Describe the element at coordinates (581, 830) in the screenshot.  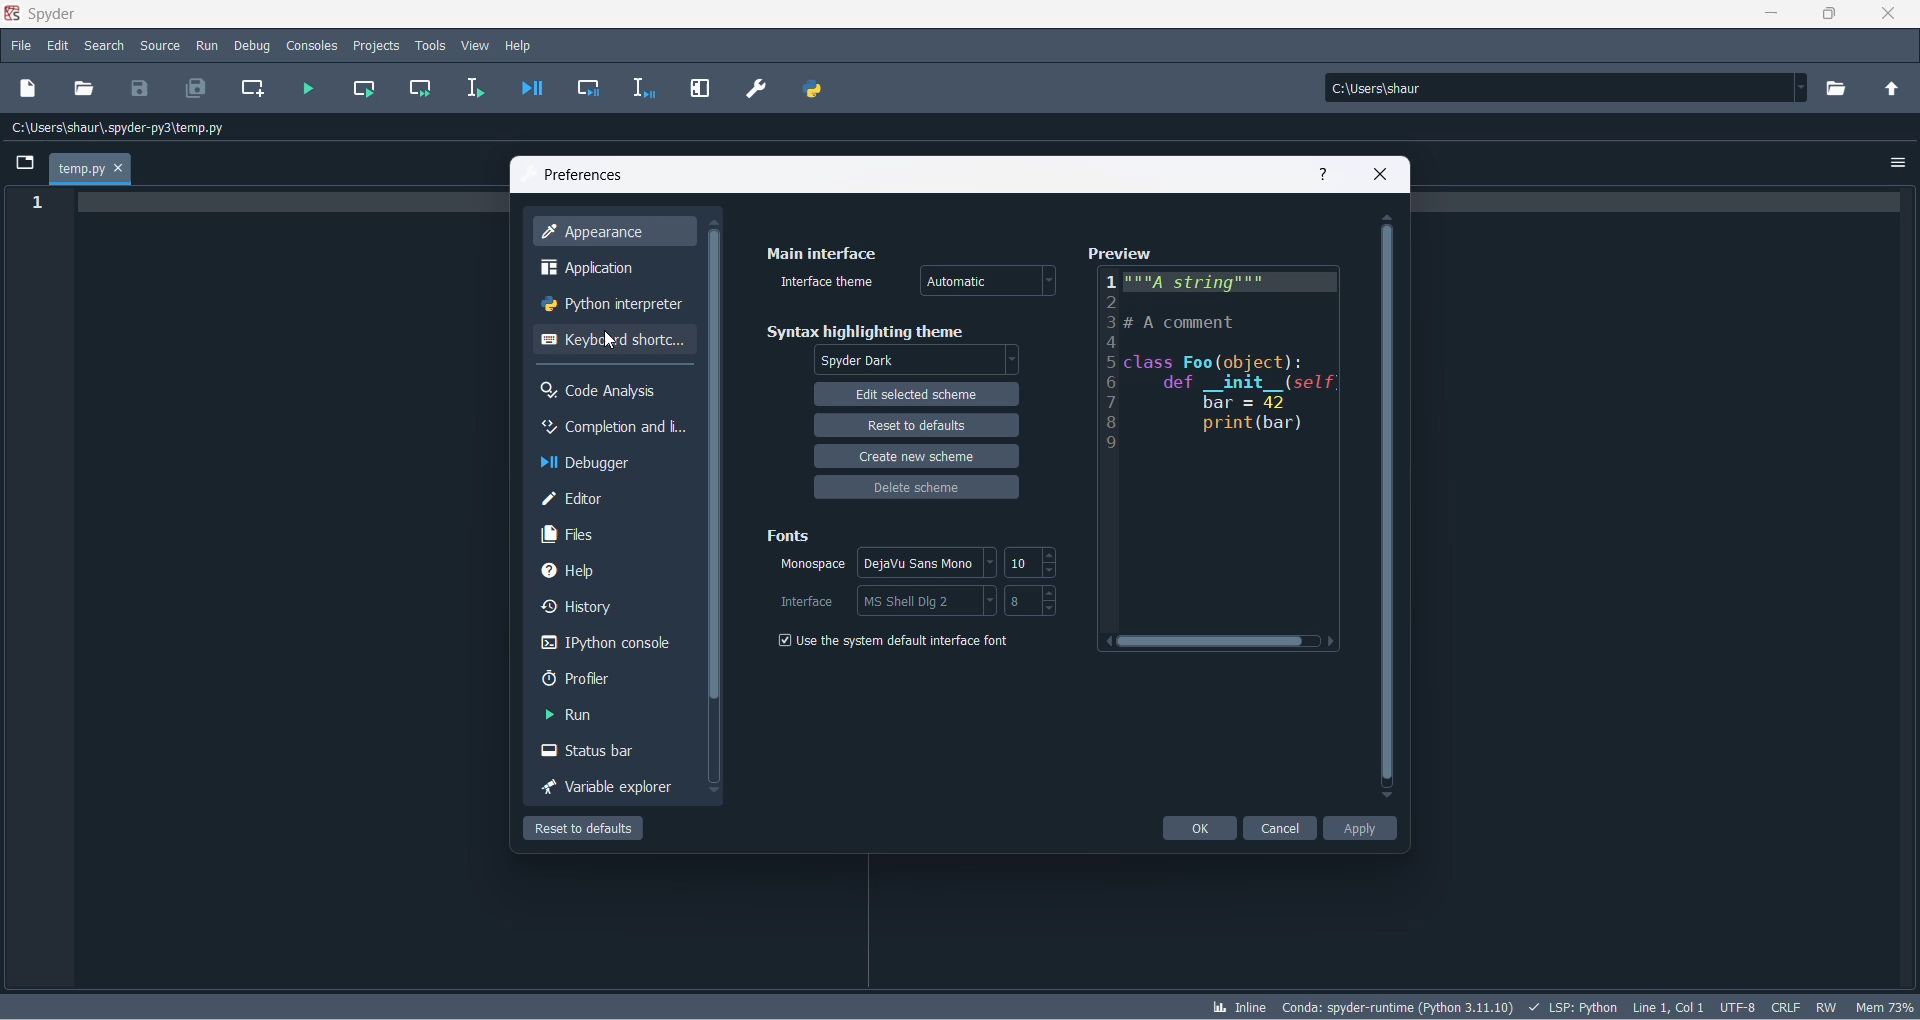
I see `reset to defaul` at that location.